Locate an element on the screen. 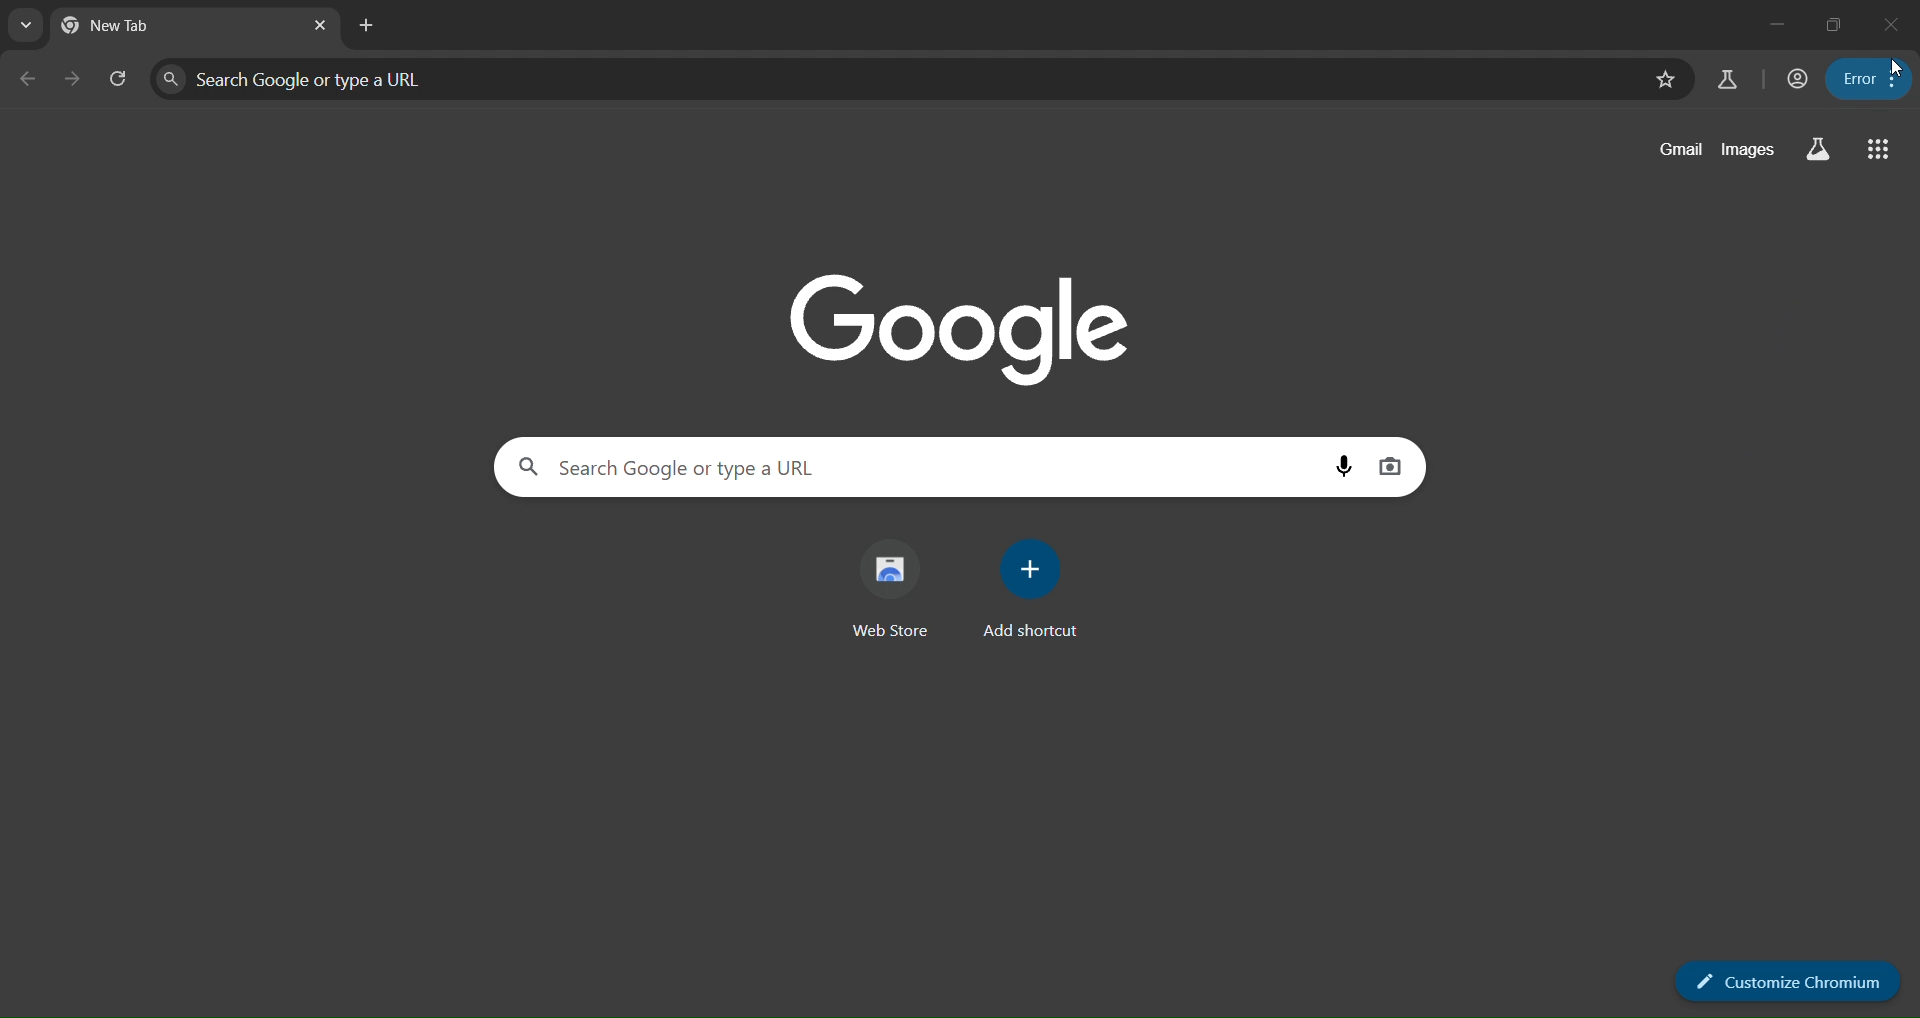 The image size is (1920, 1018). cursor is located at coordinates (1892, 68).